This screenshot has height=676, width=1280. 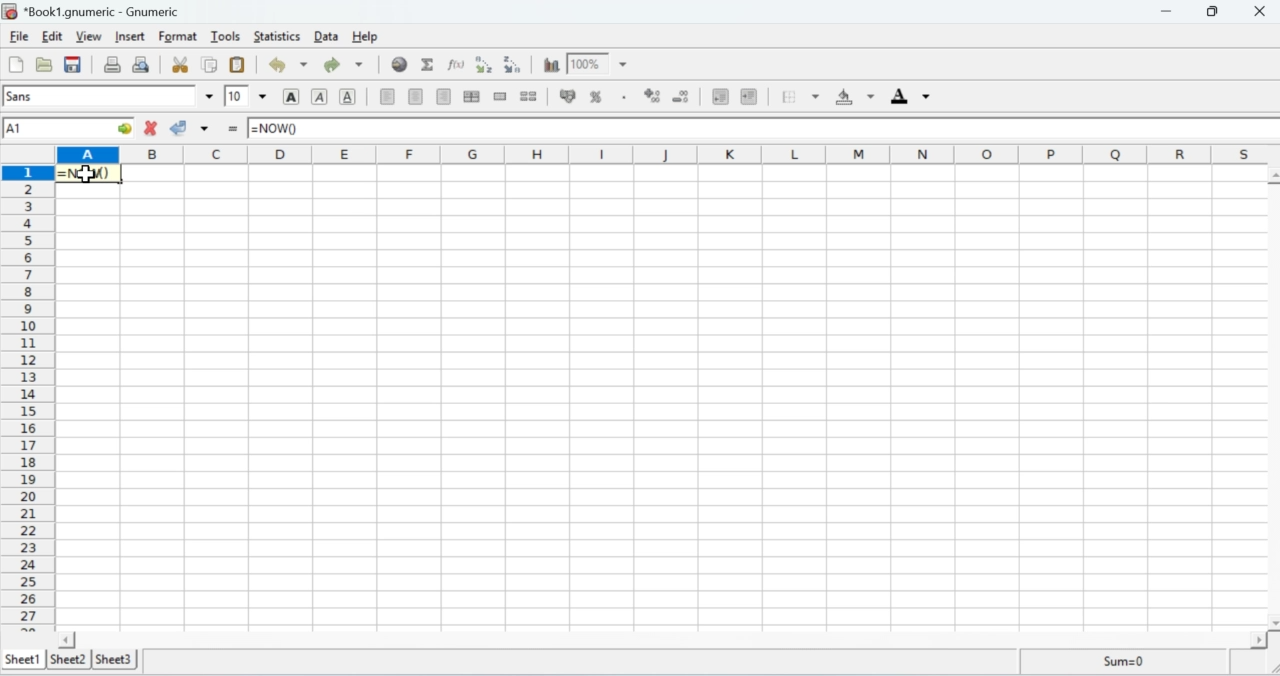 What do you see at coordinates (89, 174) in the screenshot?
I see `"=NOW()"` at bounding box center [89, 174].